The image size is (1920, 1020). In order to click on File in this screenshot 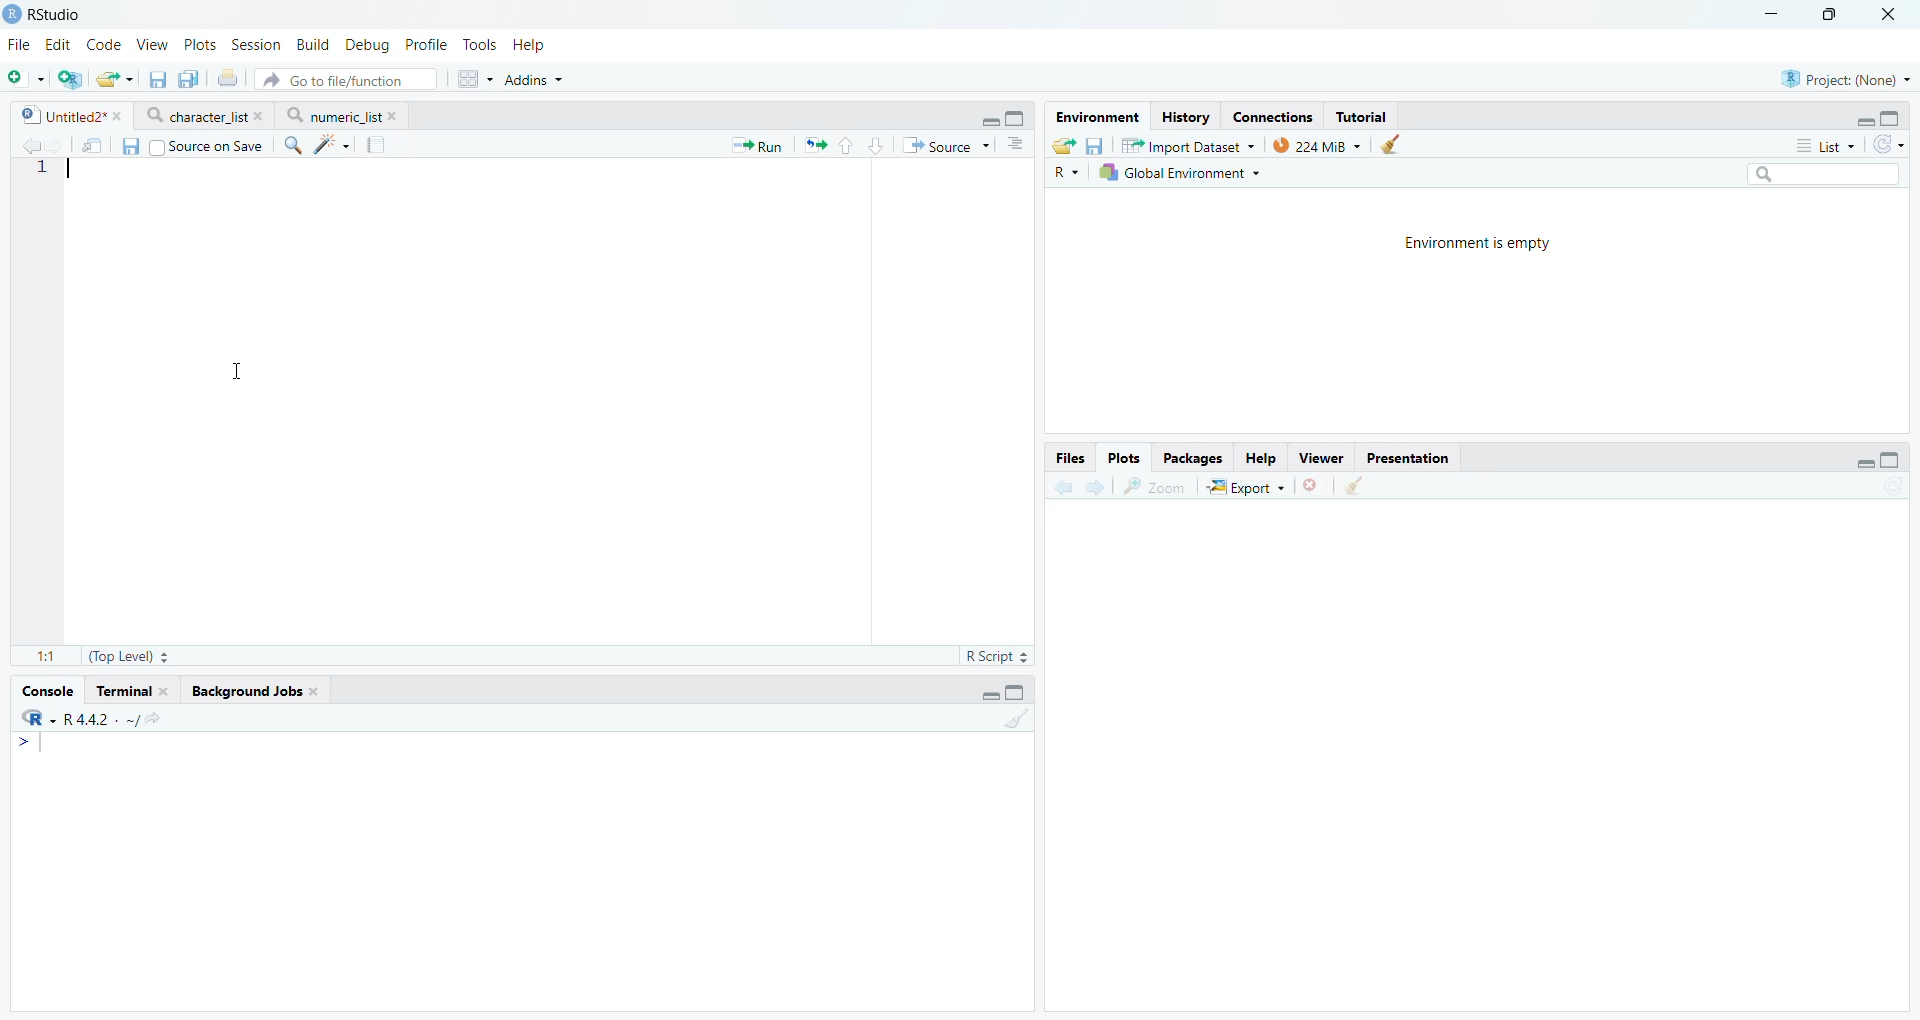, I will do `click(22, 45)`.